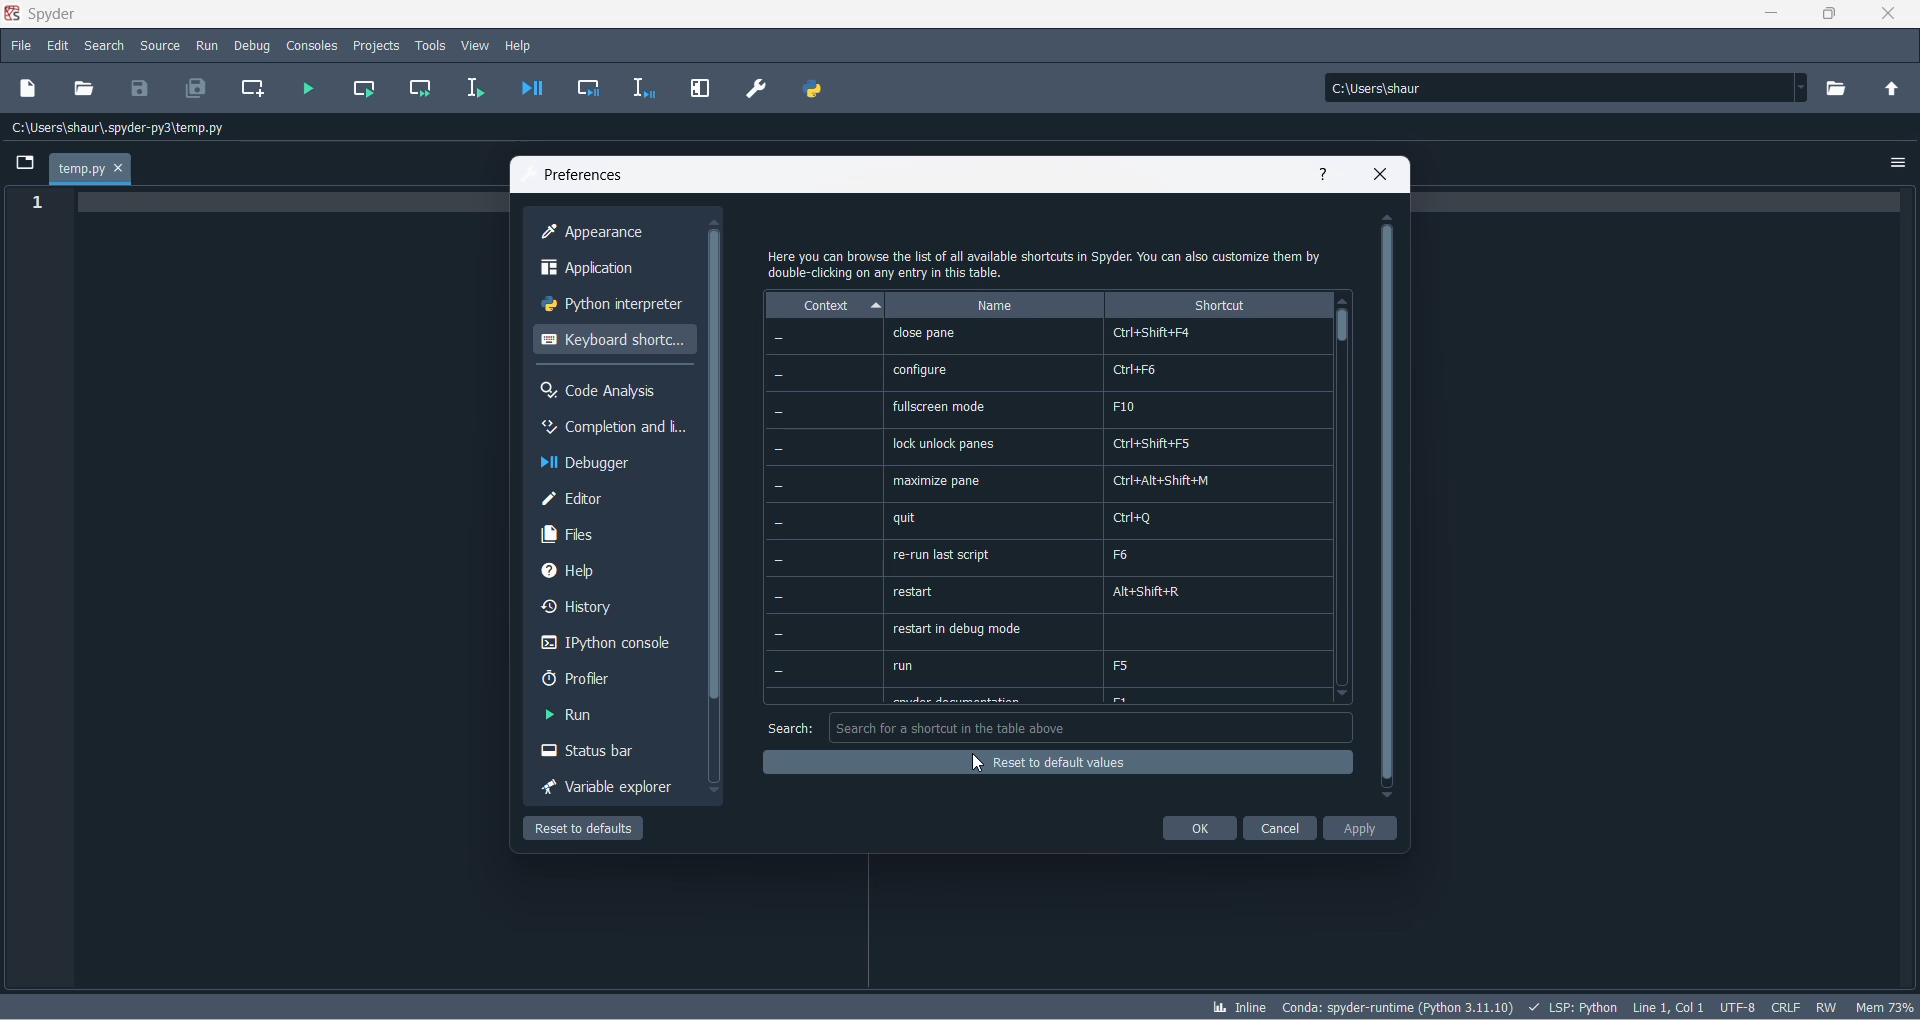 The width and height of the screenshot is (1920, 1020). Describe the element at coordinates (713, 471) in the screenshot. I see `scrollbar` at that location.